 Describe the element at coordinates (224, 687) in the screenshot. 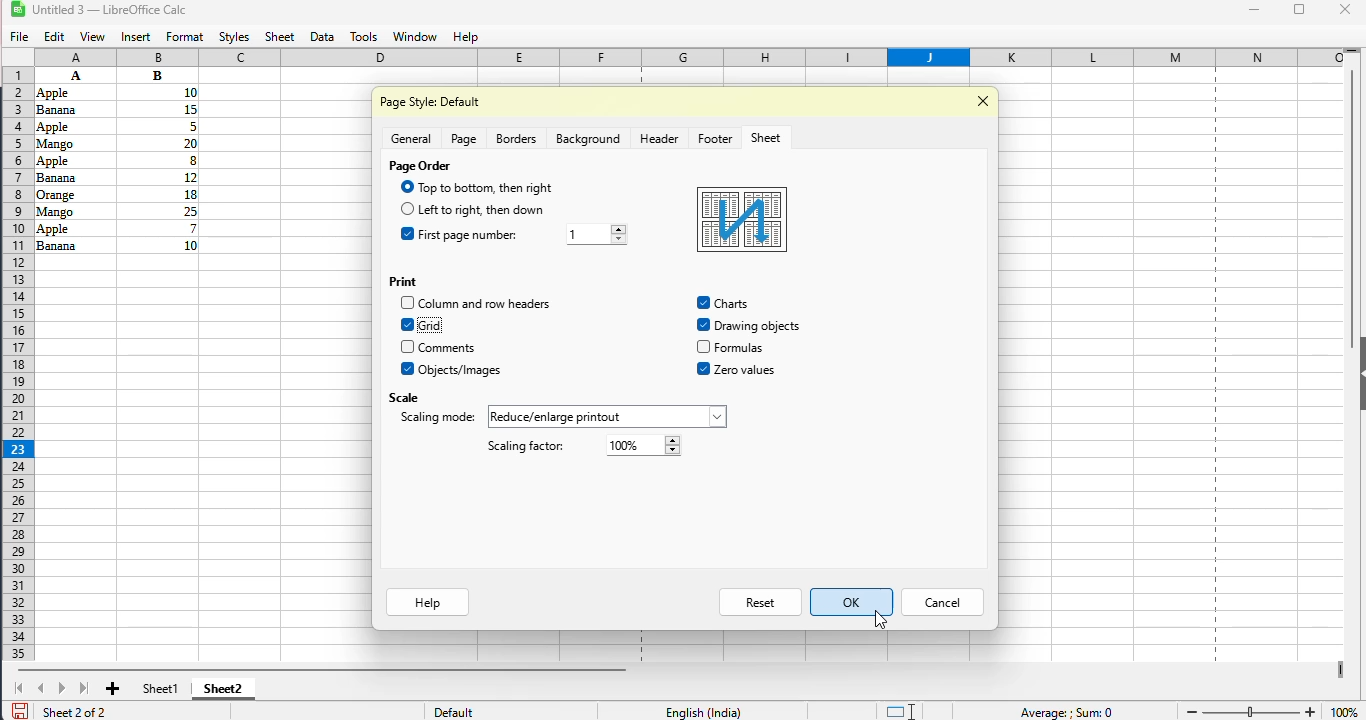

I see `sheet2` at that location.